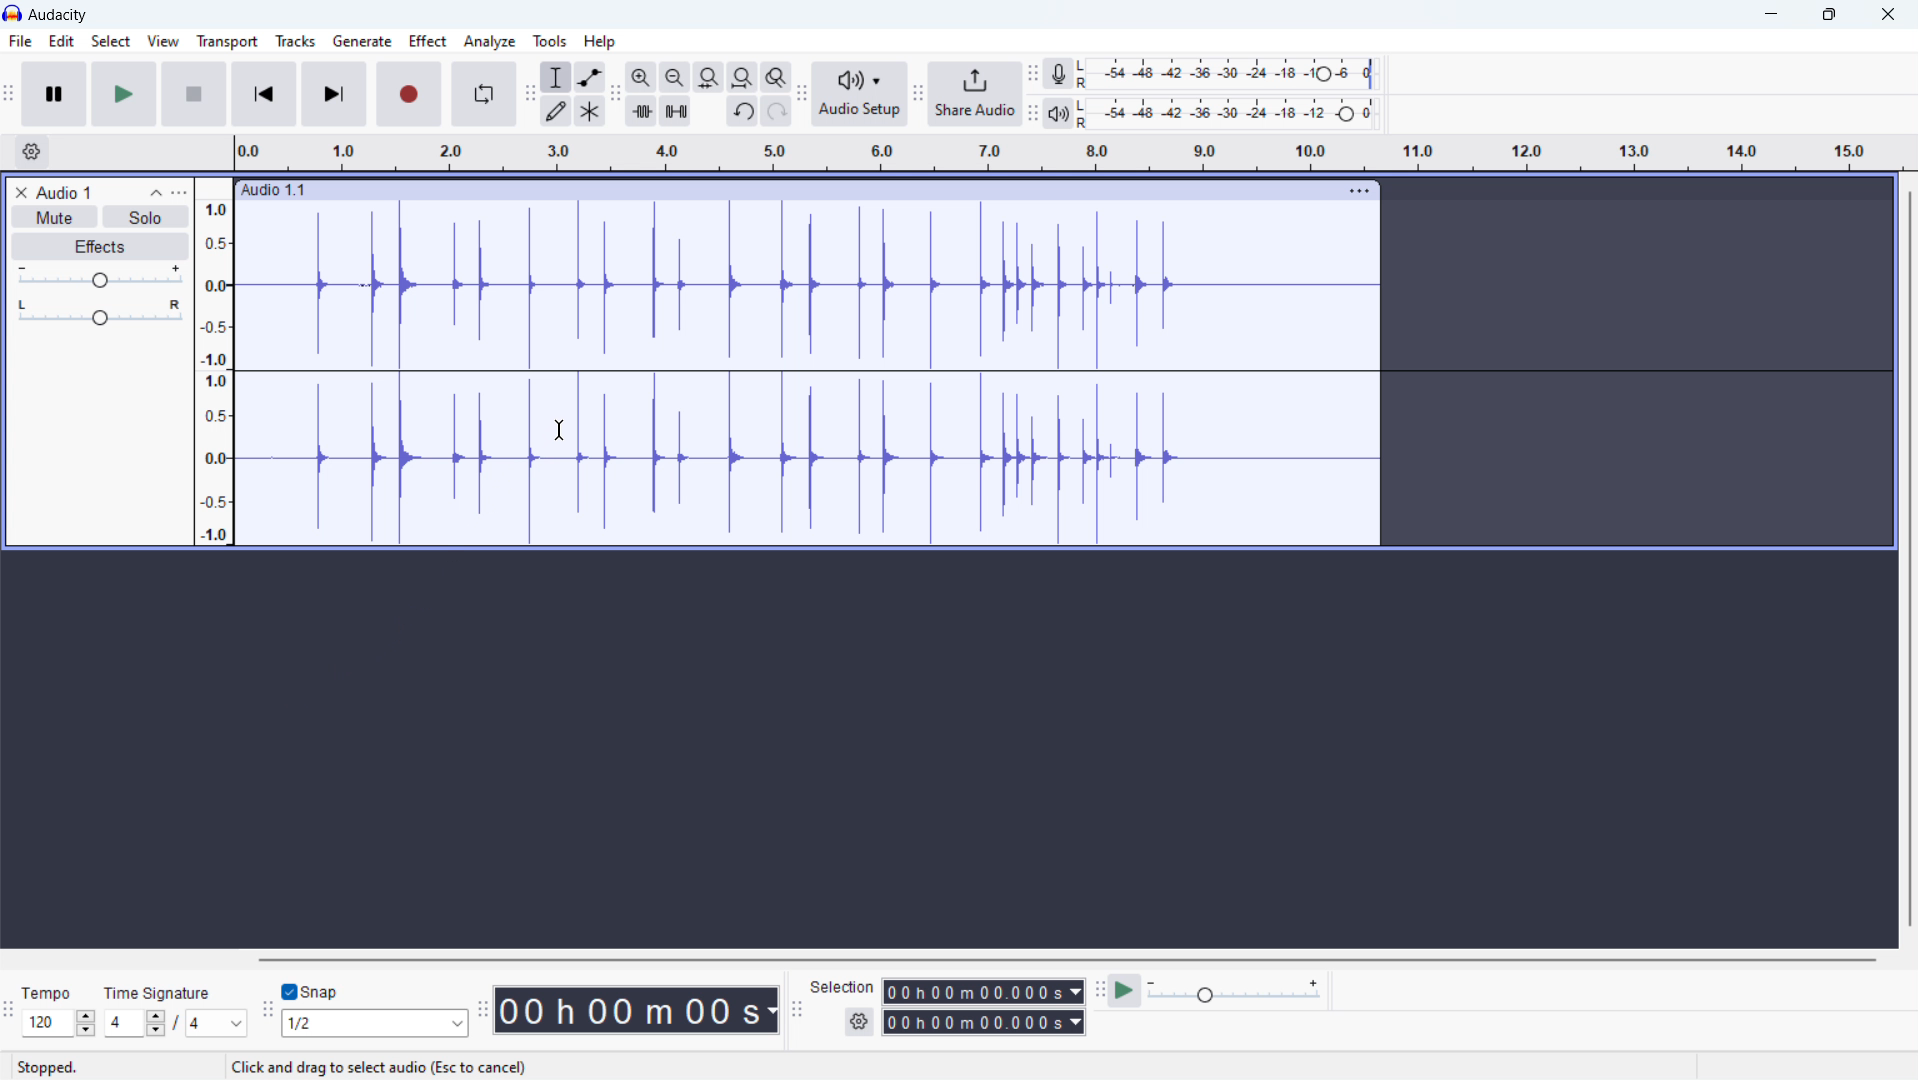 The image size is (1918, 1080). Describe the element at coordinates (490, 41) in the screenshot. I see `analyze` at that location.